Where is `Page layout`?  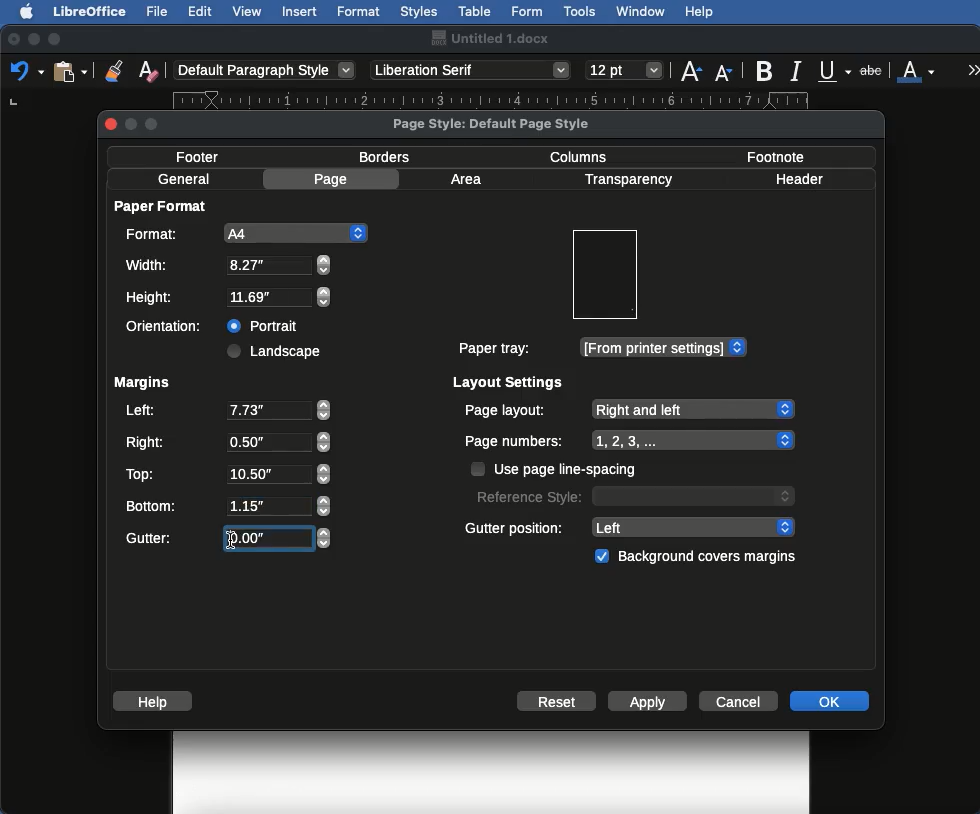 Page layout is located at coordinates (628, 409).